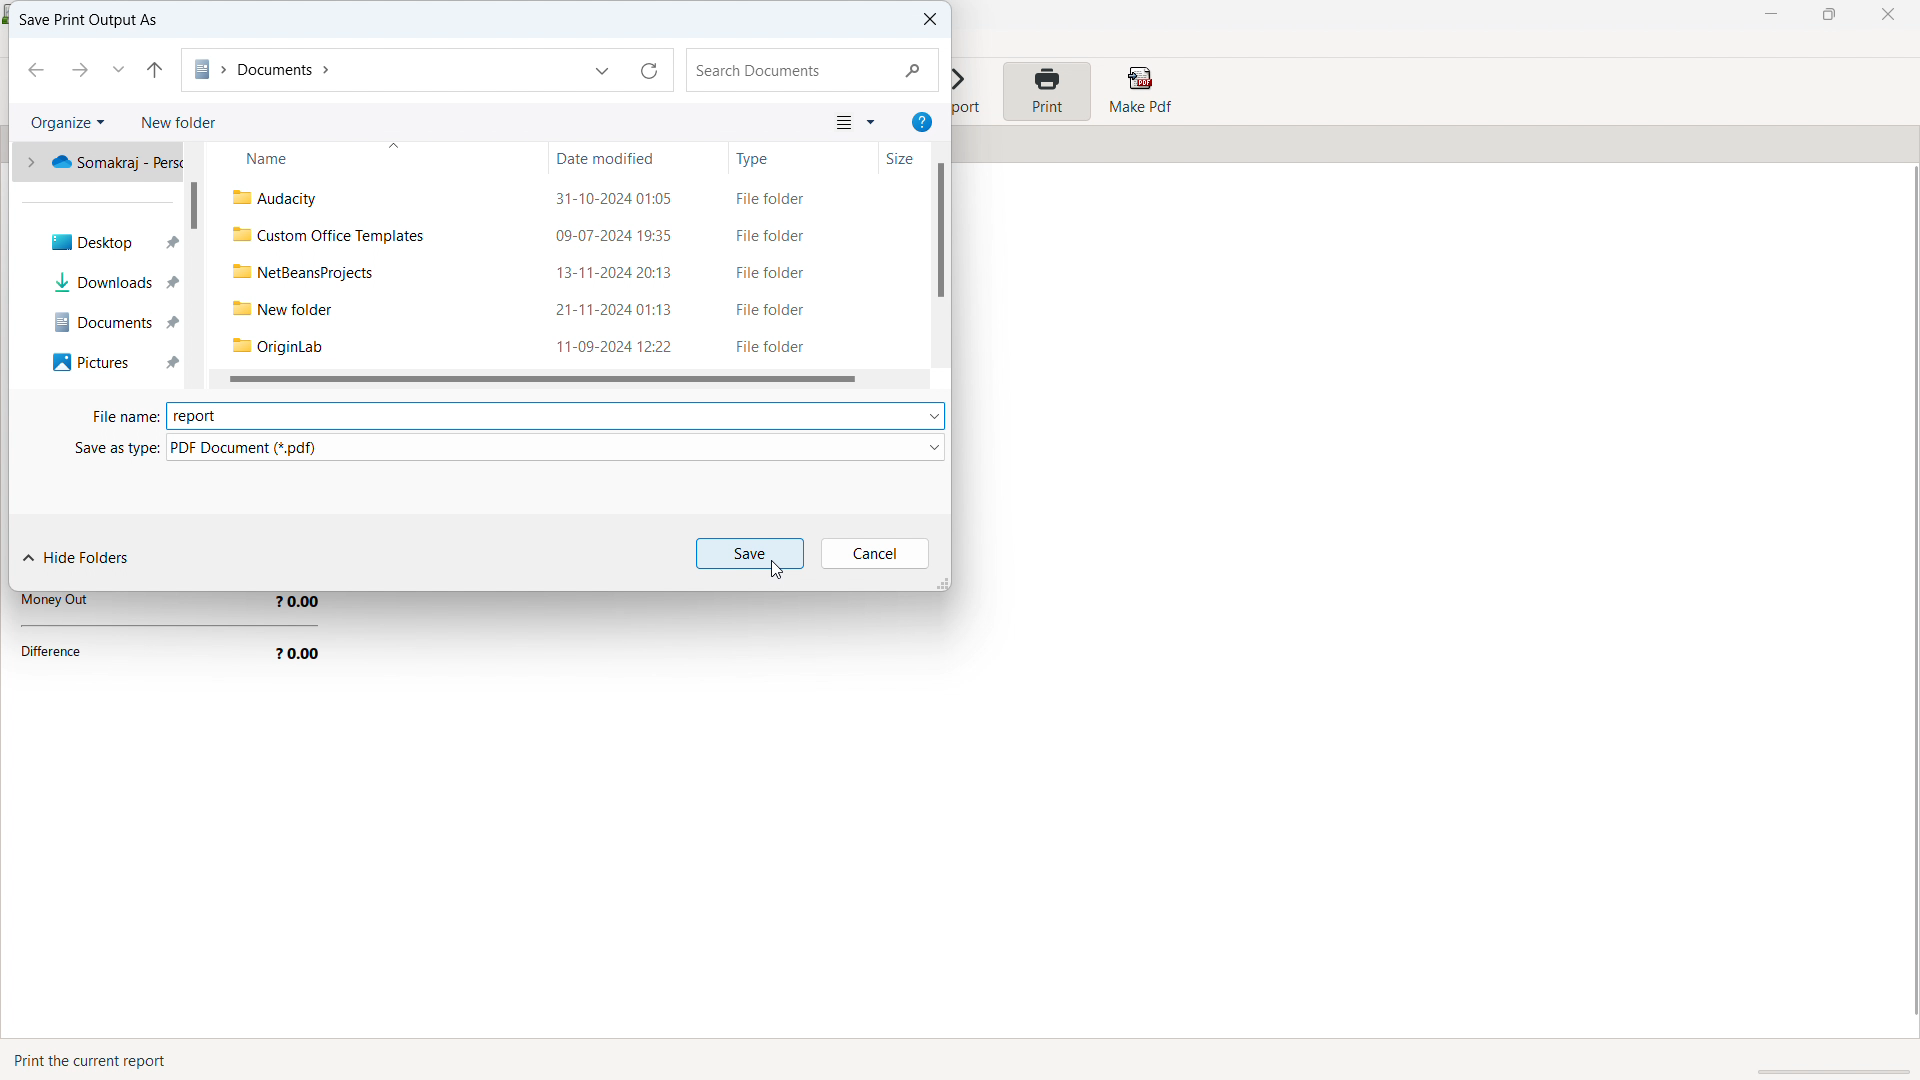 Image resolution: width=1920 pixels, height=1080 pixels. I want to click on new folder, so click(178, 122).